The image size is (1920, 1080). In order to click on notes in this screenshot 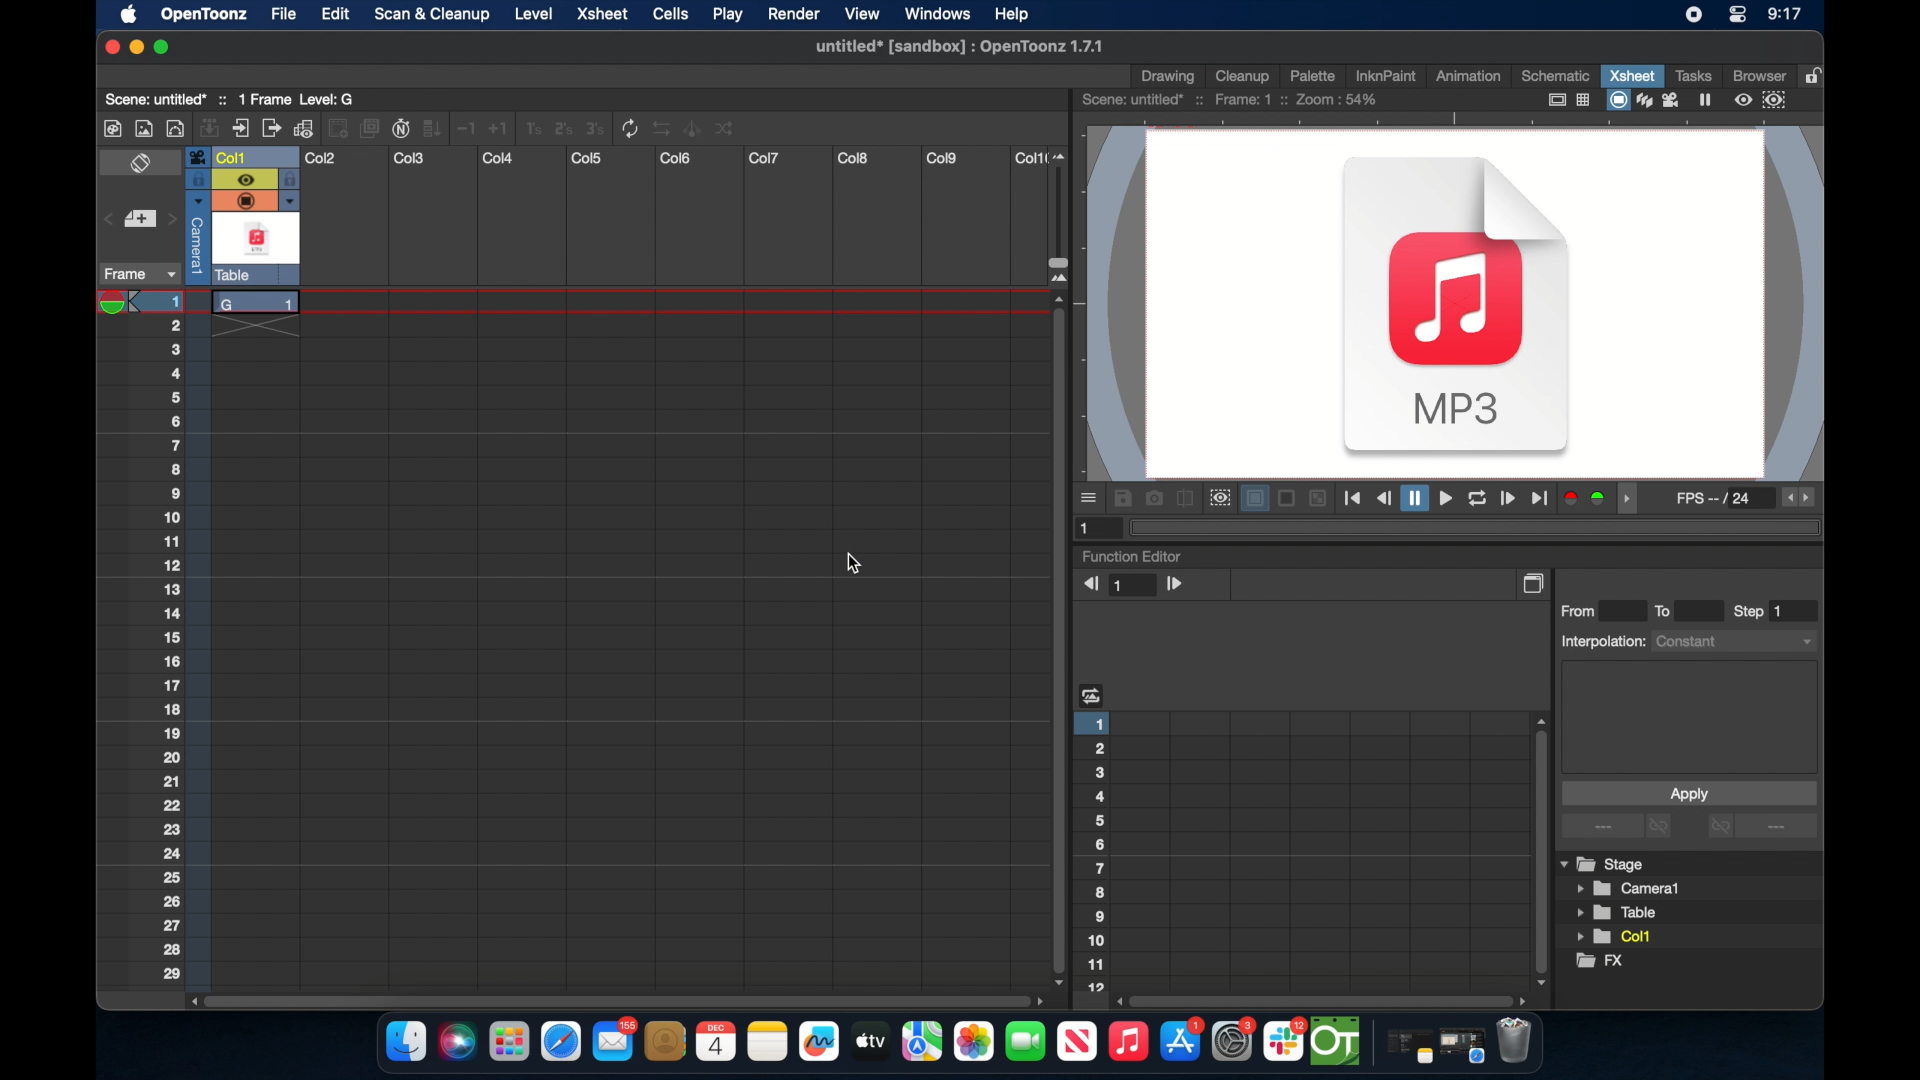, I will do `click(767, 1042)`.